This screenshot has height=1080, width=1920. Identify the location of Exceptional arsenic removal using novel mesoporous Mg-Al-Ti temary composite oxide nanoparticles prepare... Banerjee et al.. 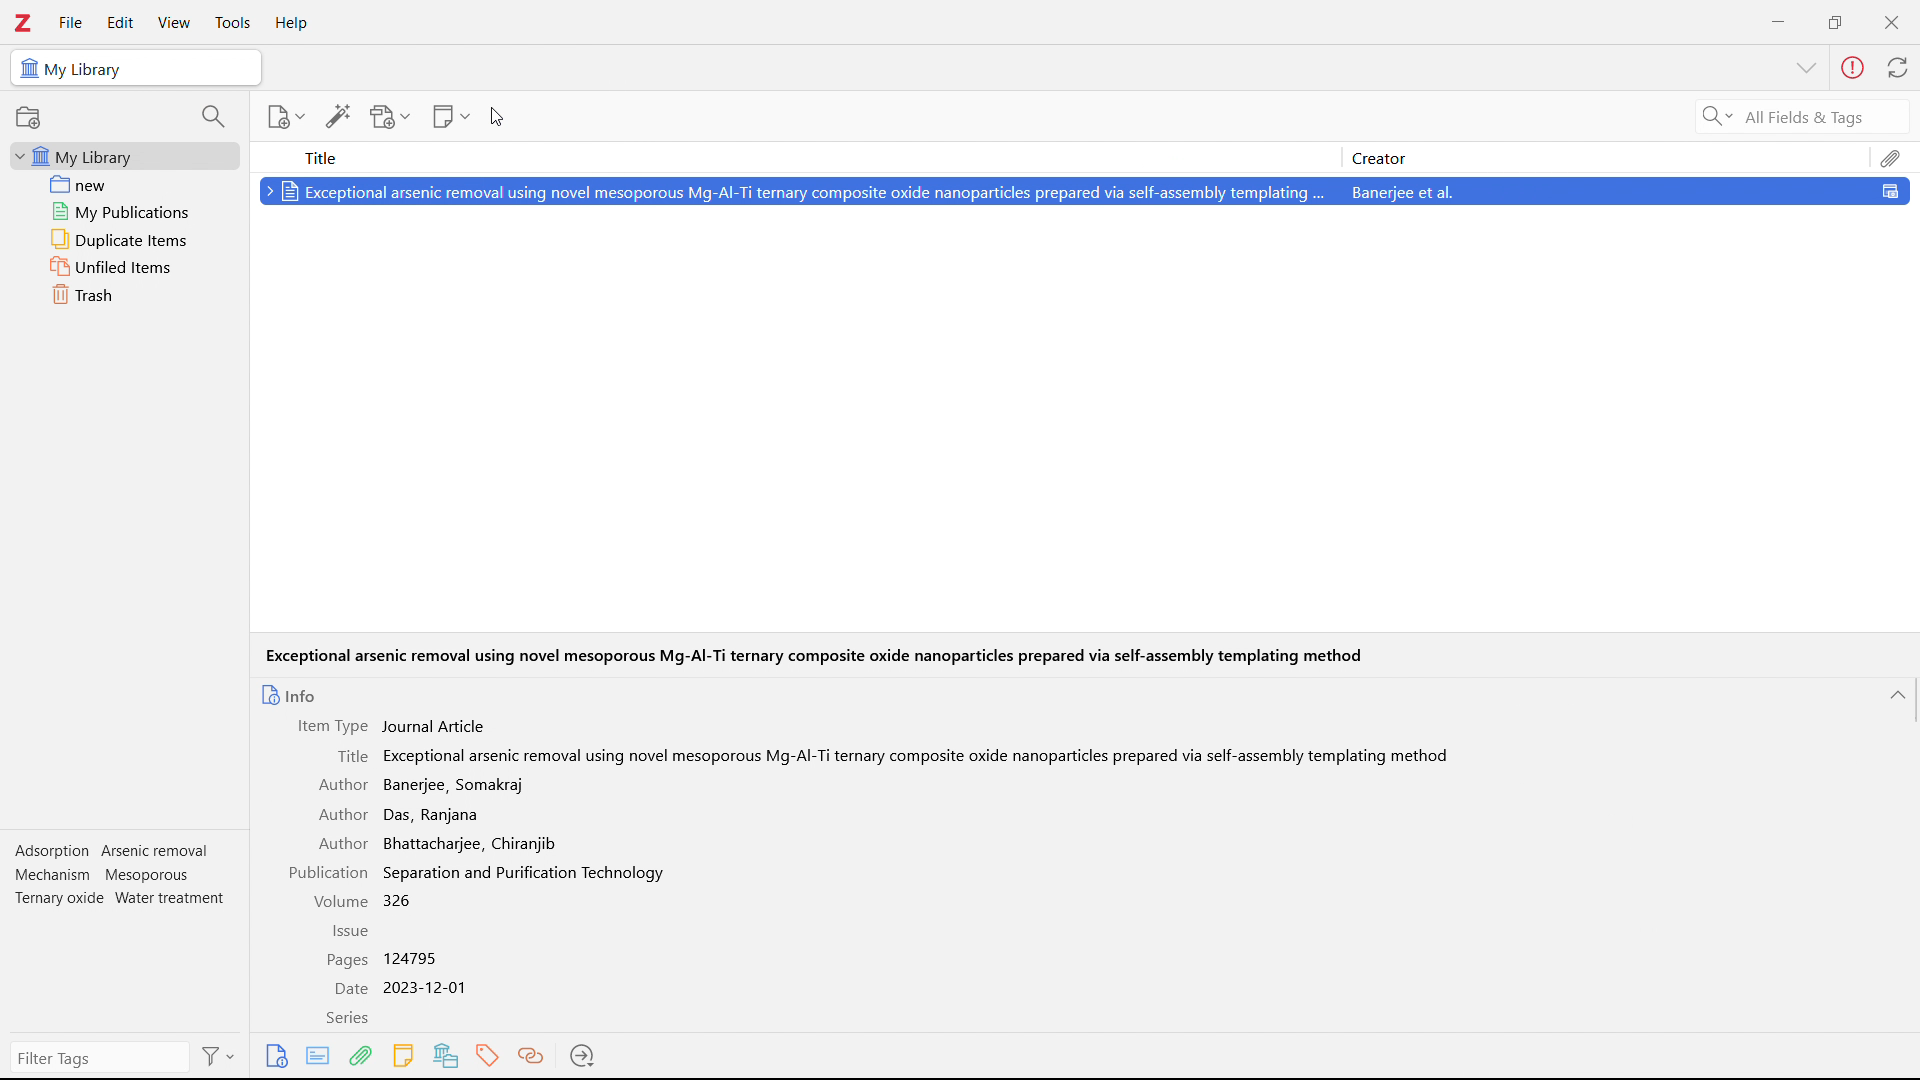
(1083, 194).